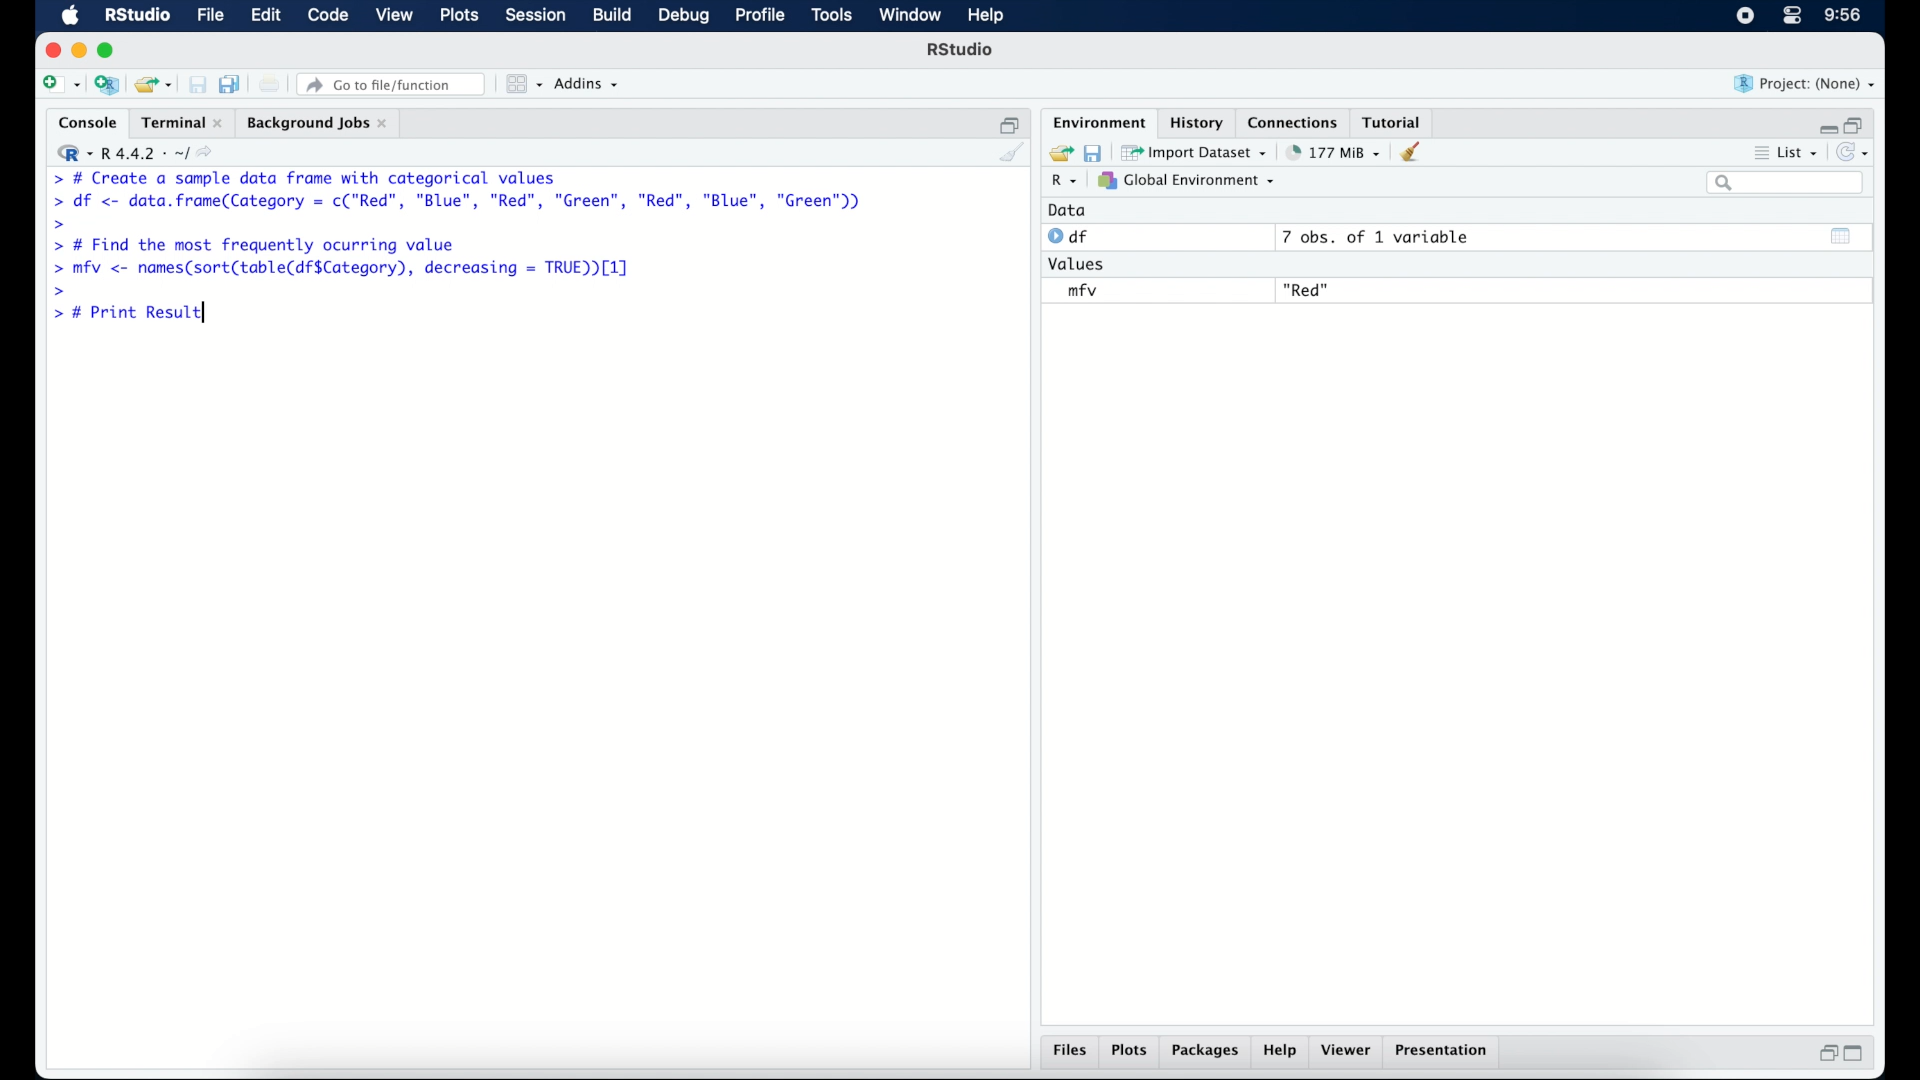 The height and width of the screenshot is (1080, 1920). What do you see at coordinates (1058, 150) in the screenshot?
I see `load workspace` at bounding box center [1058, 150].